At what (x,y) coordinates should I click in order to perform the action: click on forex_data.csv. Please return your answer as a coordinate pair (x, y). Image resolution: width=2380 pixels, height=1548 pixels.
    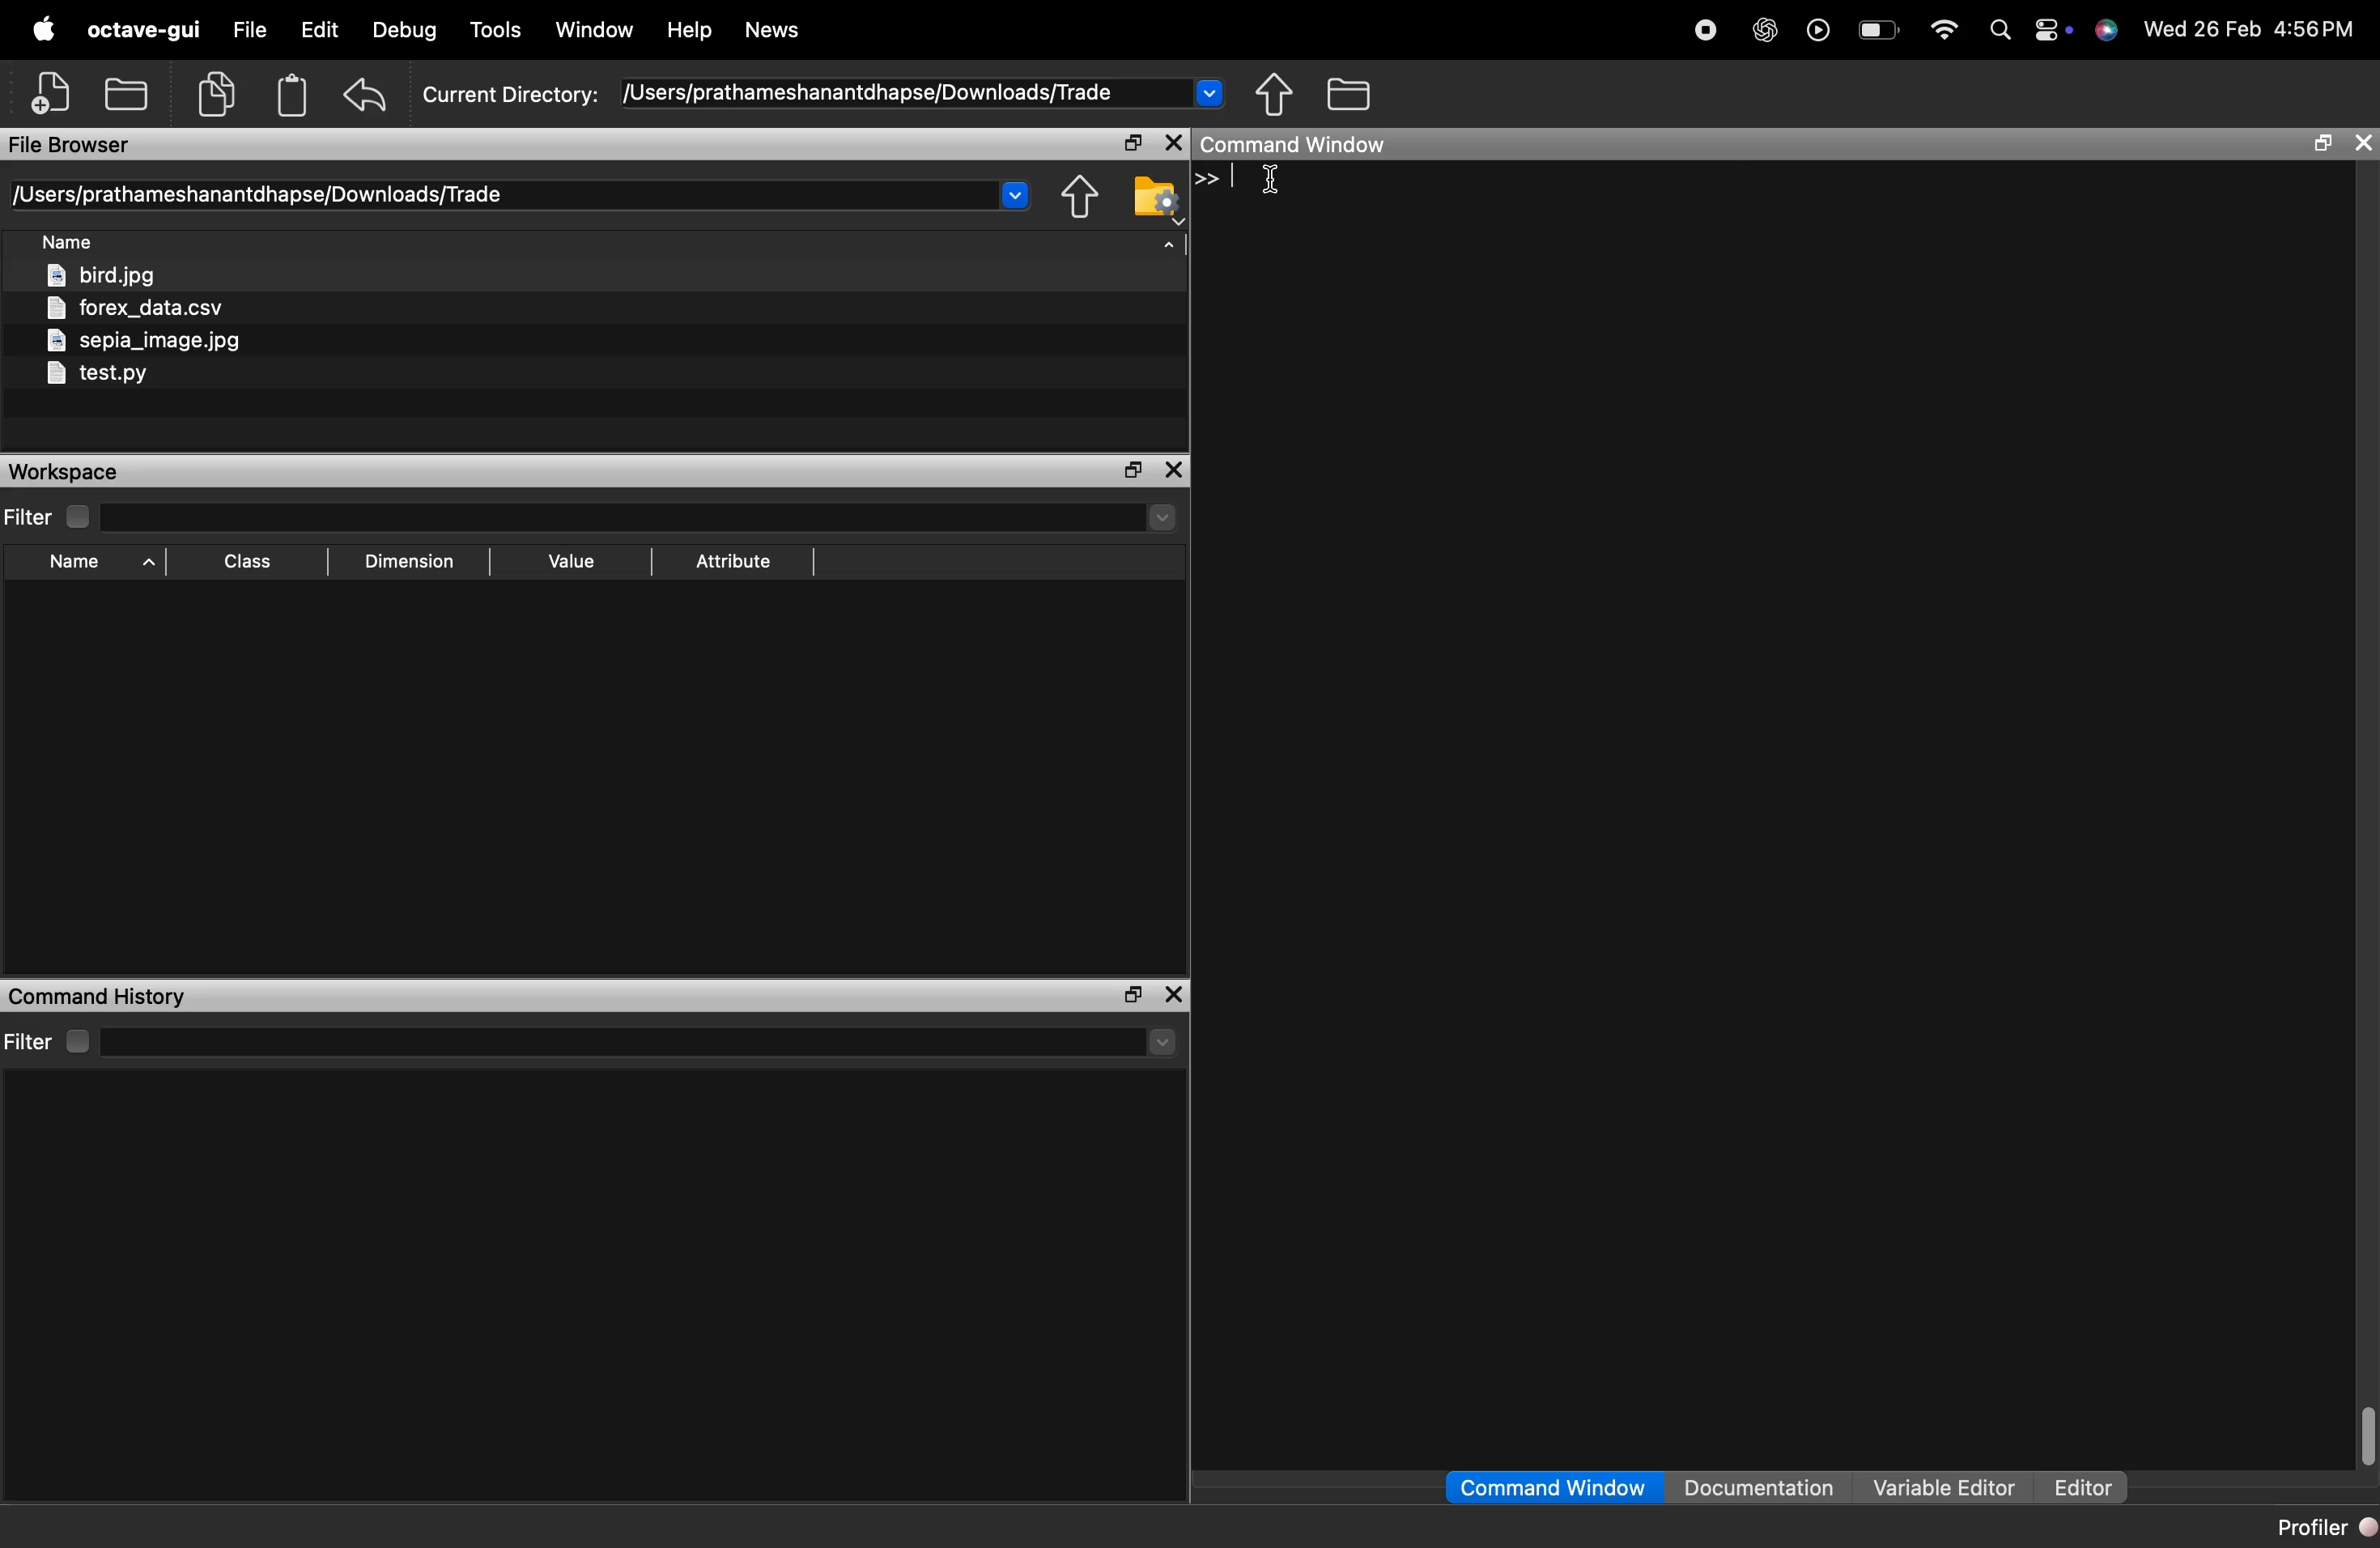
    Looking at the image, I should click on (137, 308).